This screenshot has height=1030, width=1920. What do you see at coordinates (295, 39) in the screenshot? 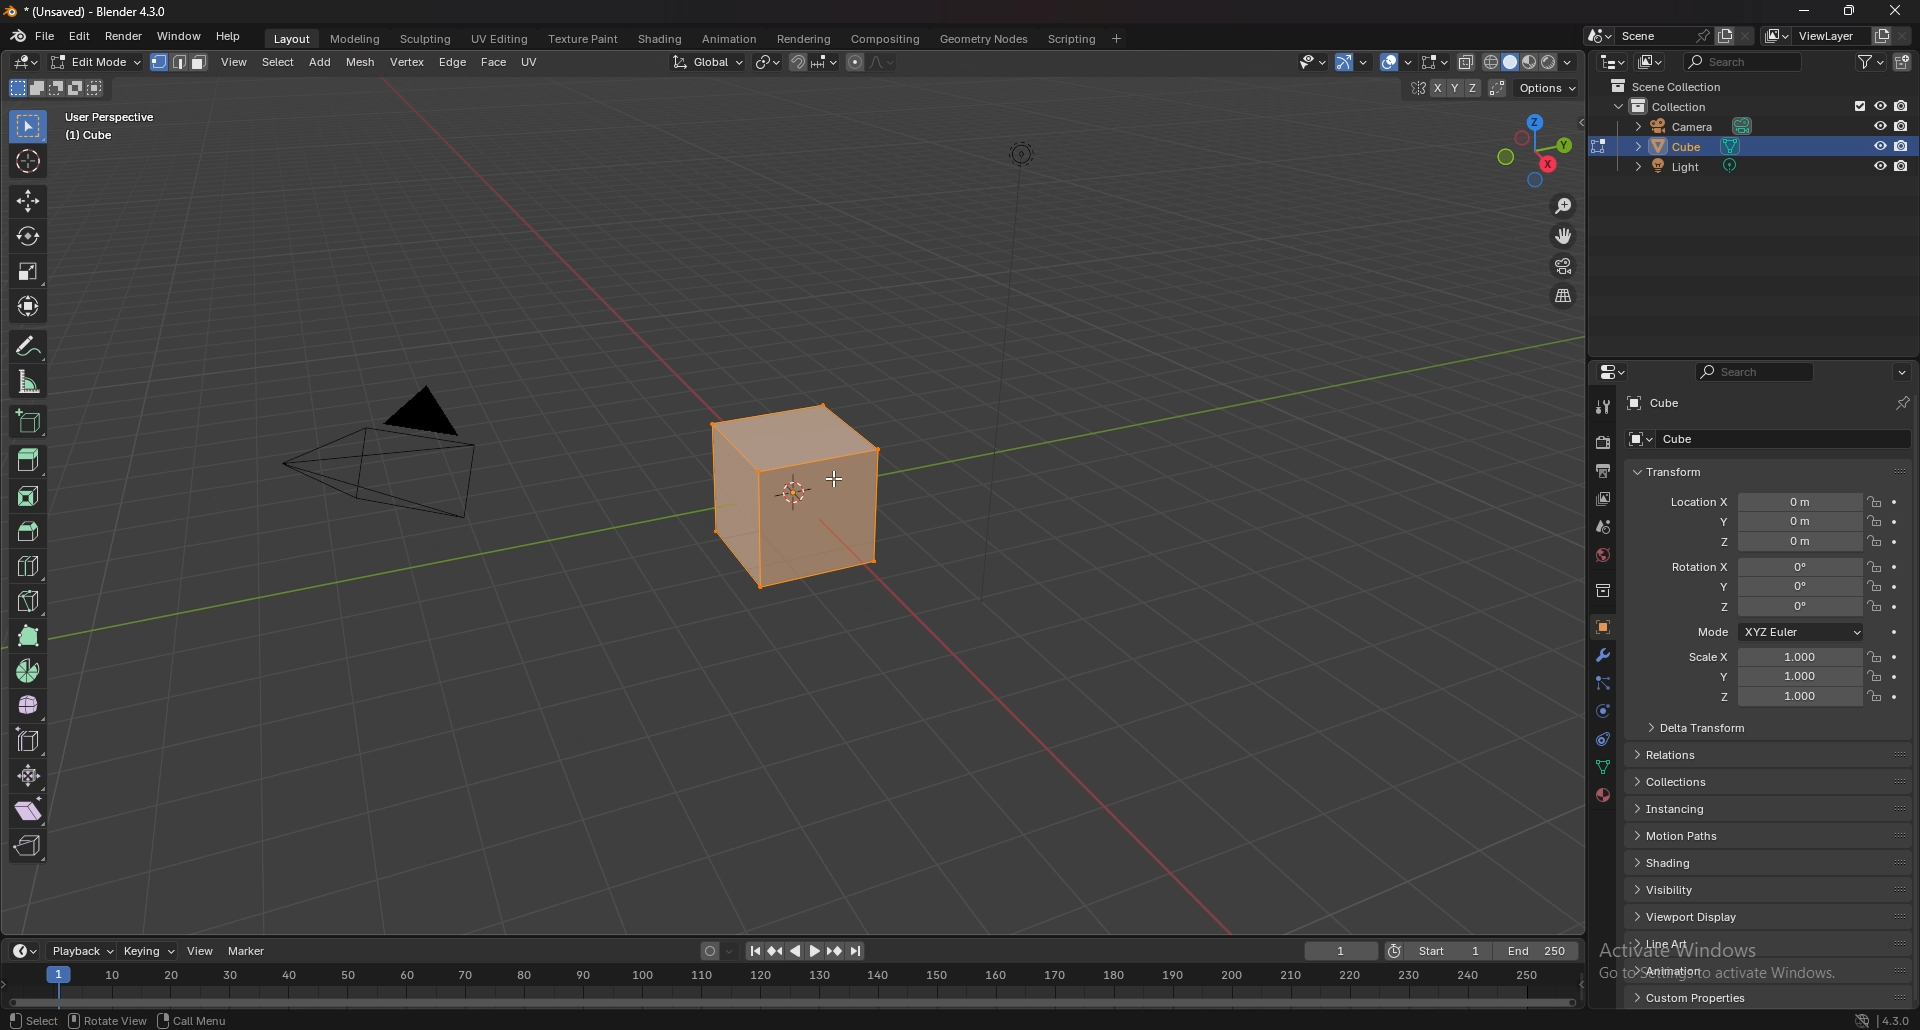
I see `layout` at bounding box center [295, 39].